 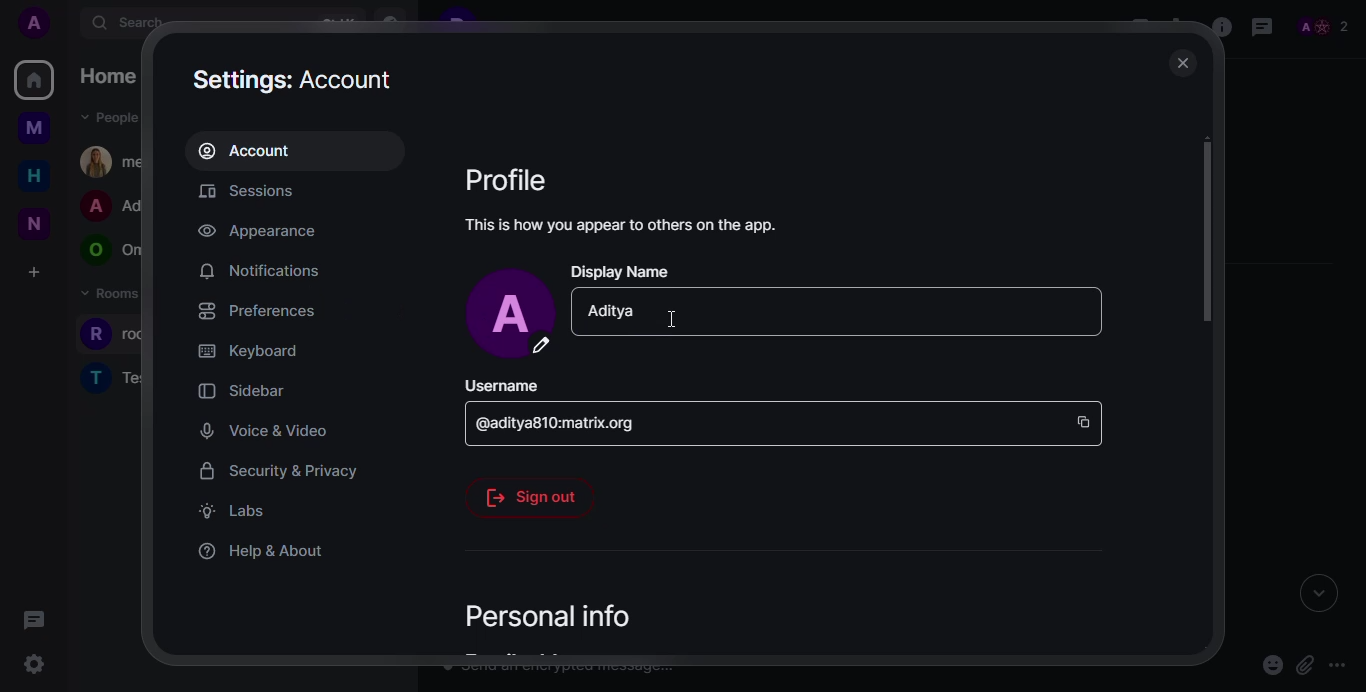 I want to click on sign out, so click(x=528, y=498).